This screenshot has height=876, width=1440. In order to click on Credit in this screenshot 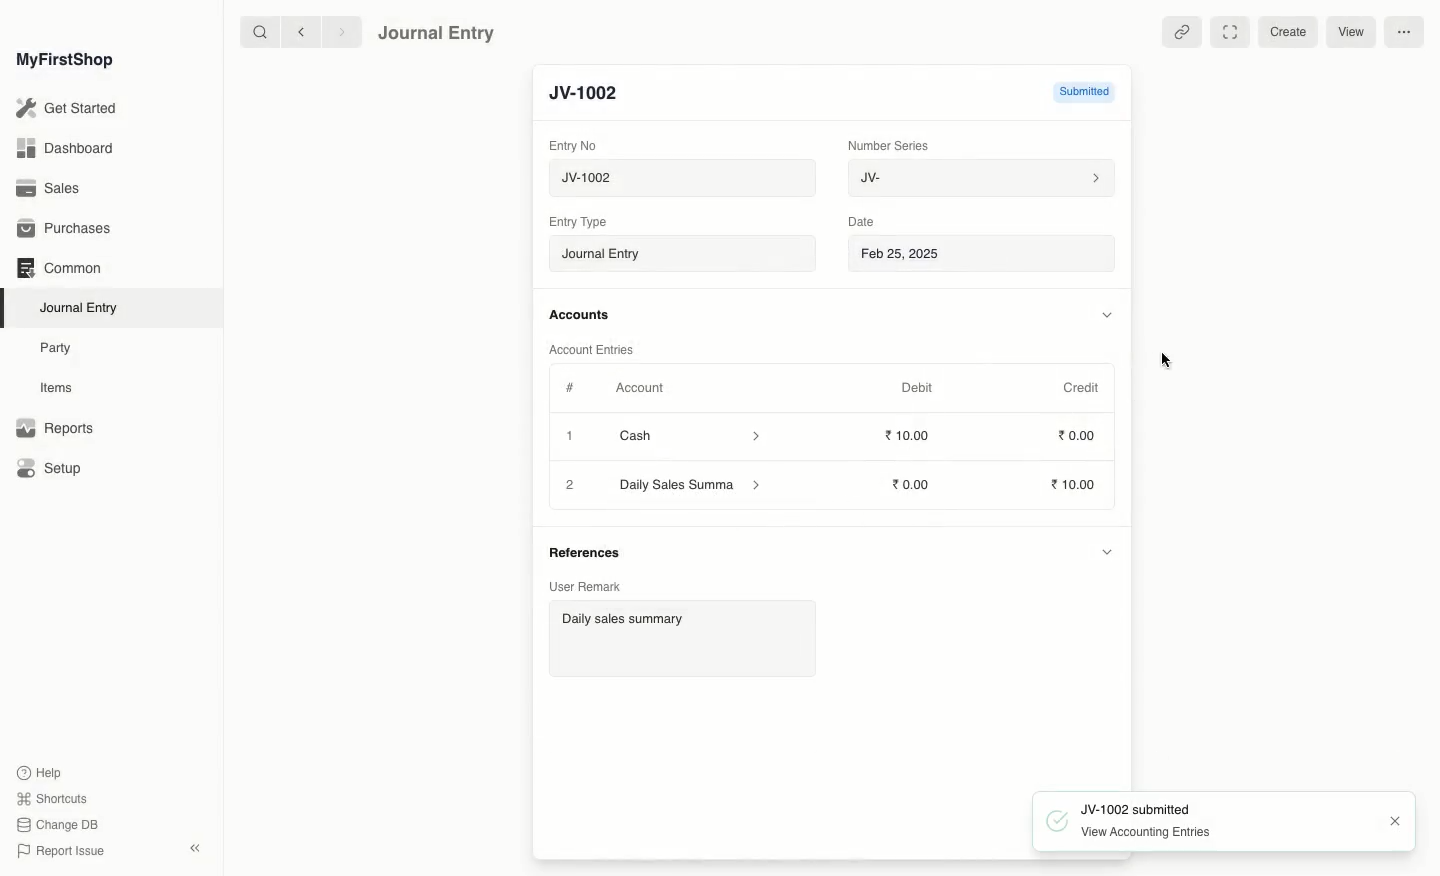, I will do `click(1080, 386)`.